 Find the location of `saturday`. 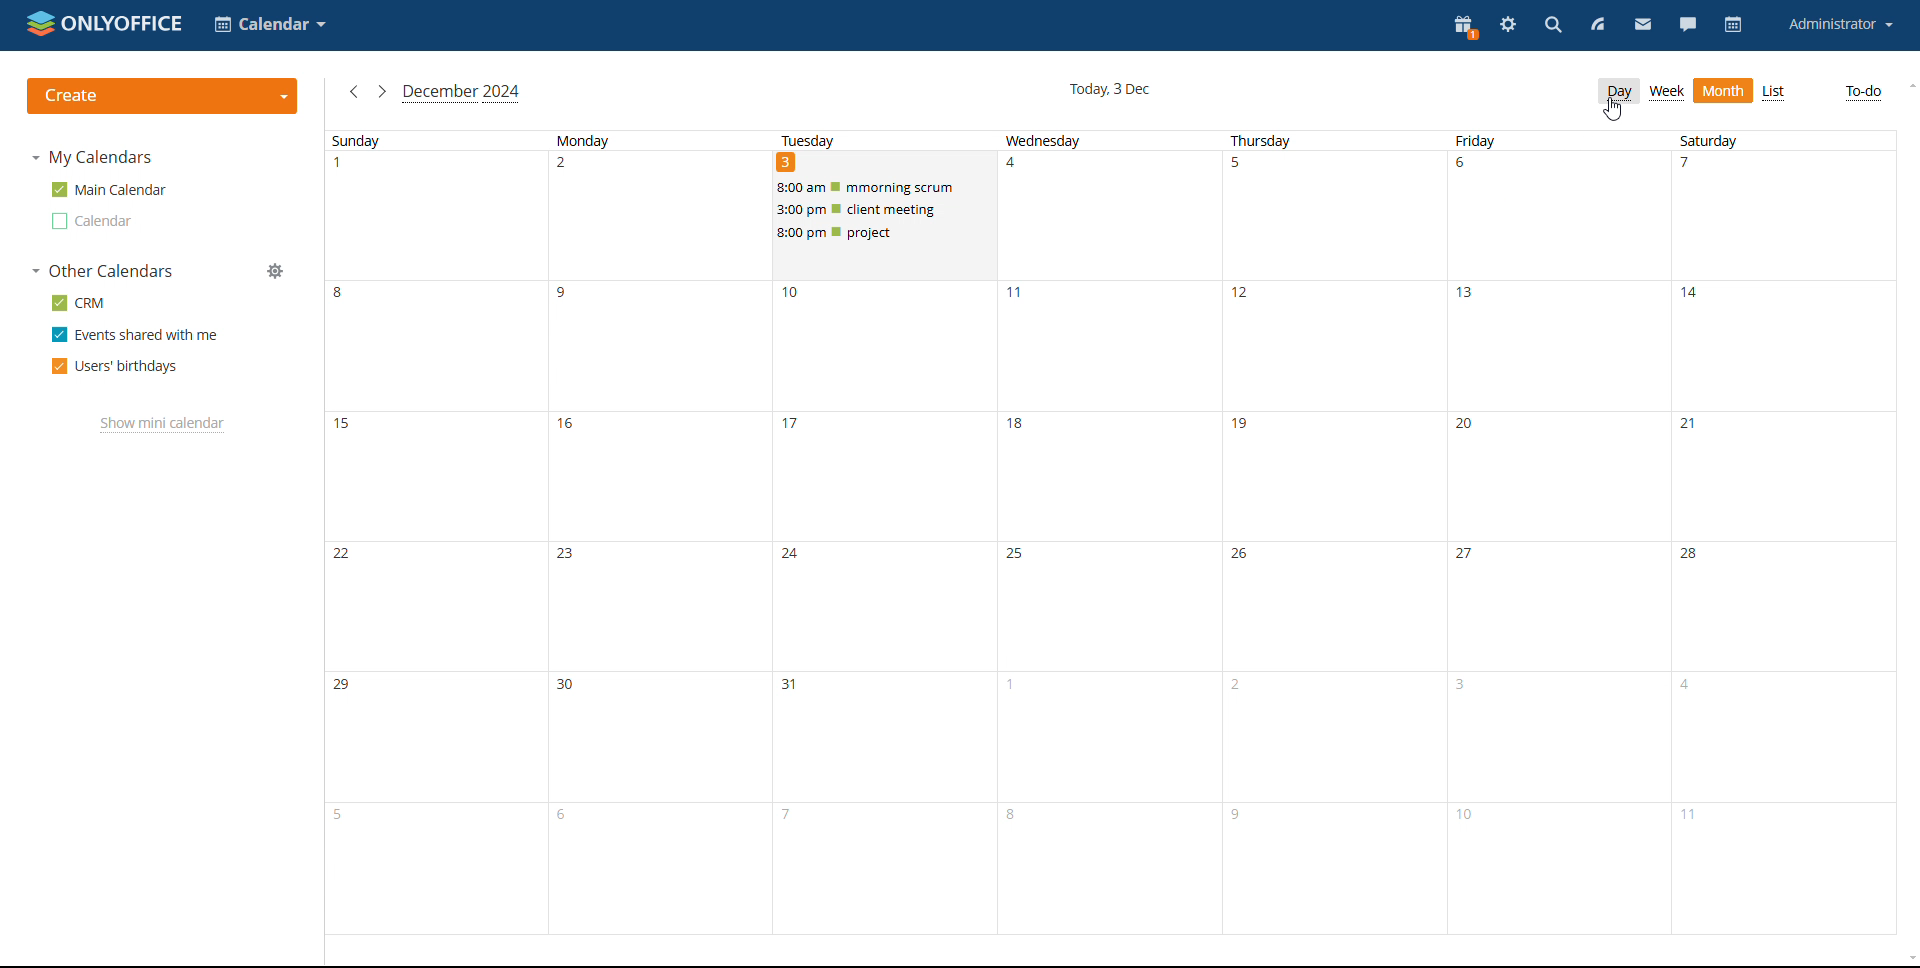

saturday is located at coordinates (1781, 532).